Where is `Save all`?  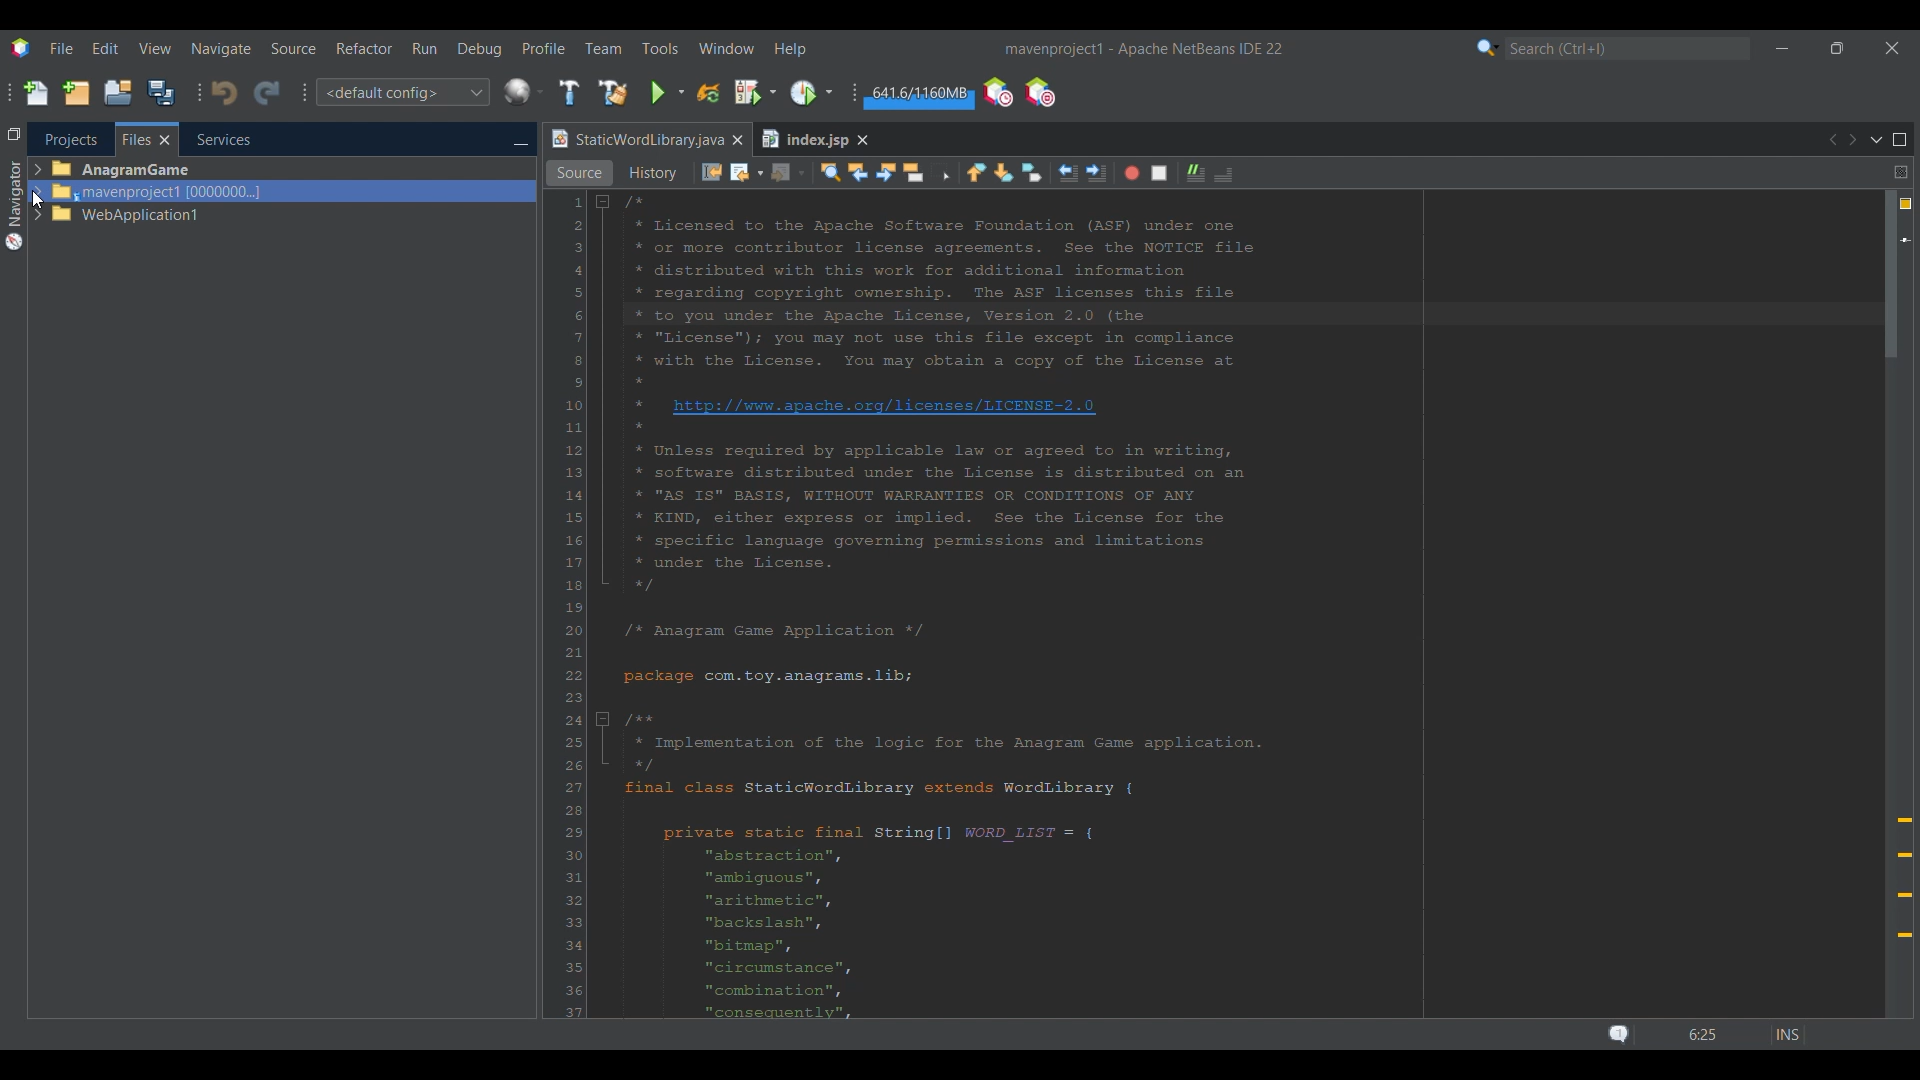
Save all is located at coordinates (161, 92).